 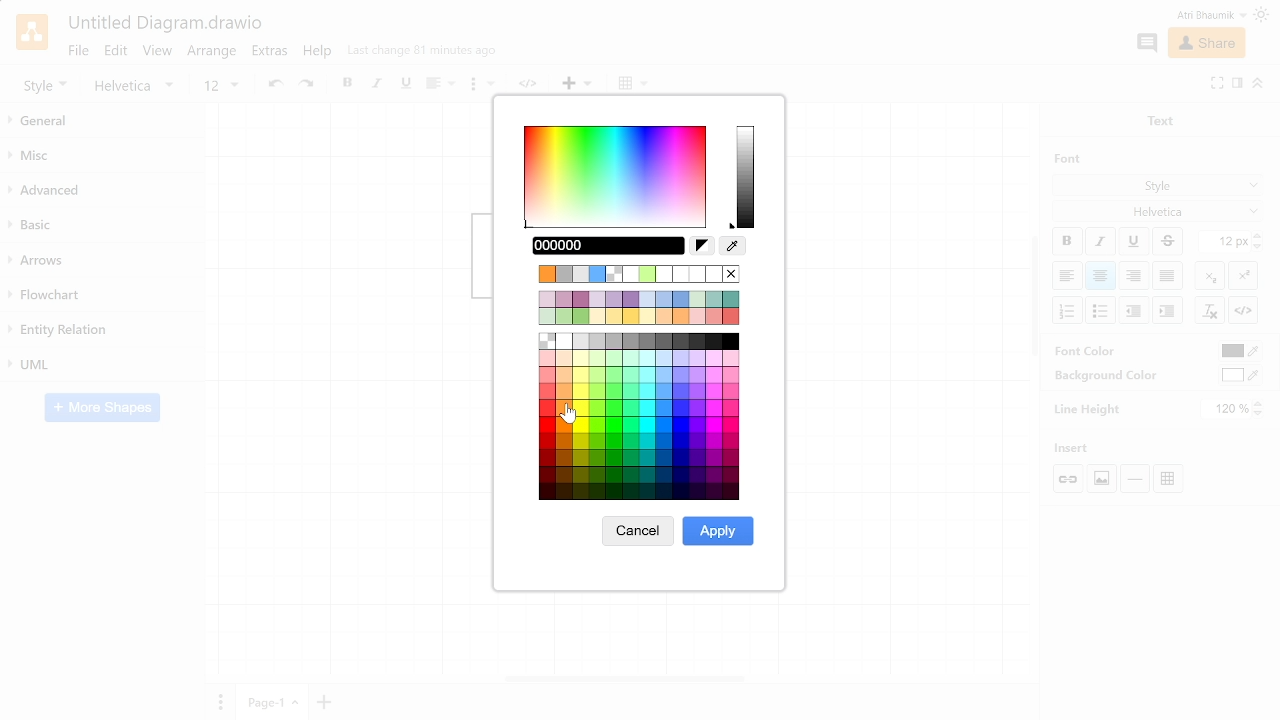 What do you see at coordinates (1100, 478) in the screenshot?
I see `Image` at bounding box center [1100, 478].